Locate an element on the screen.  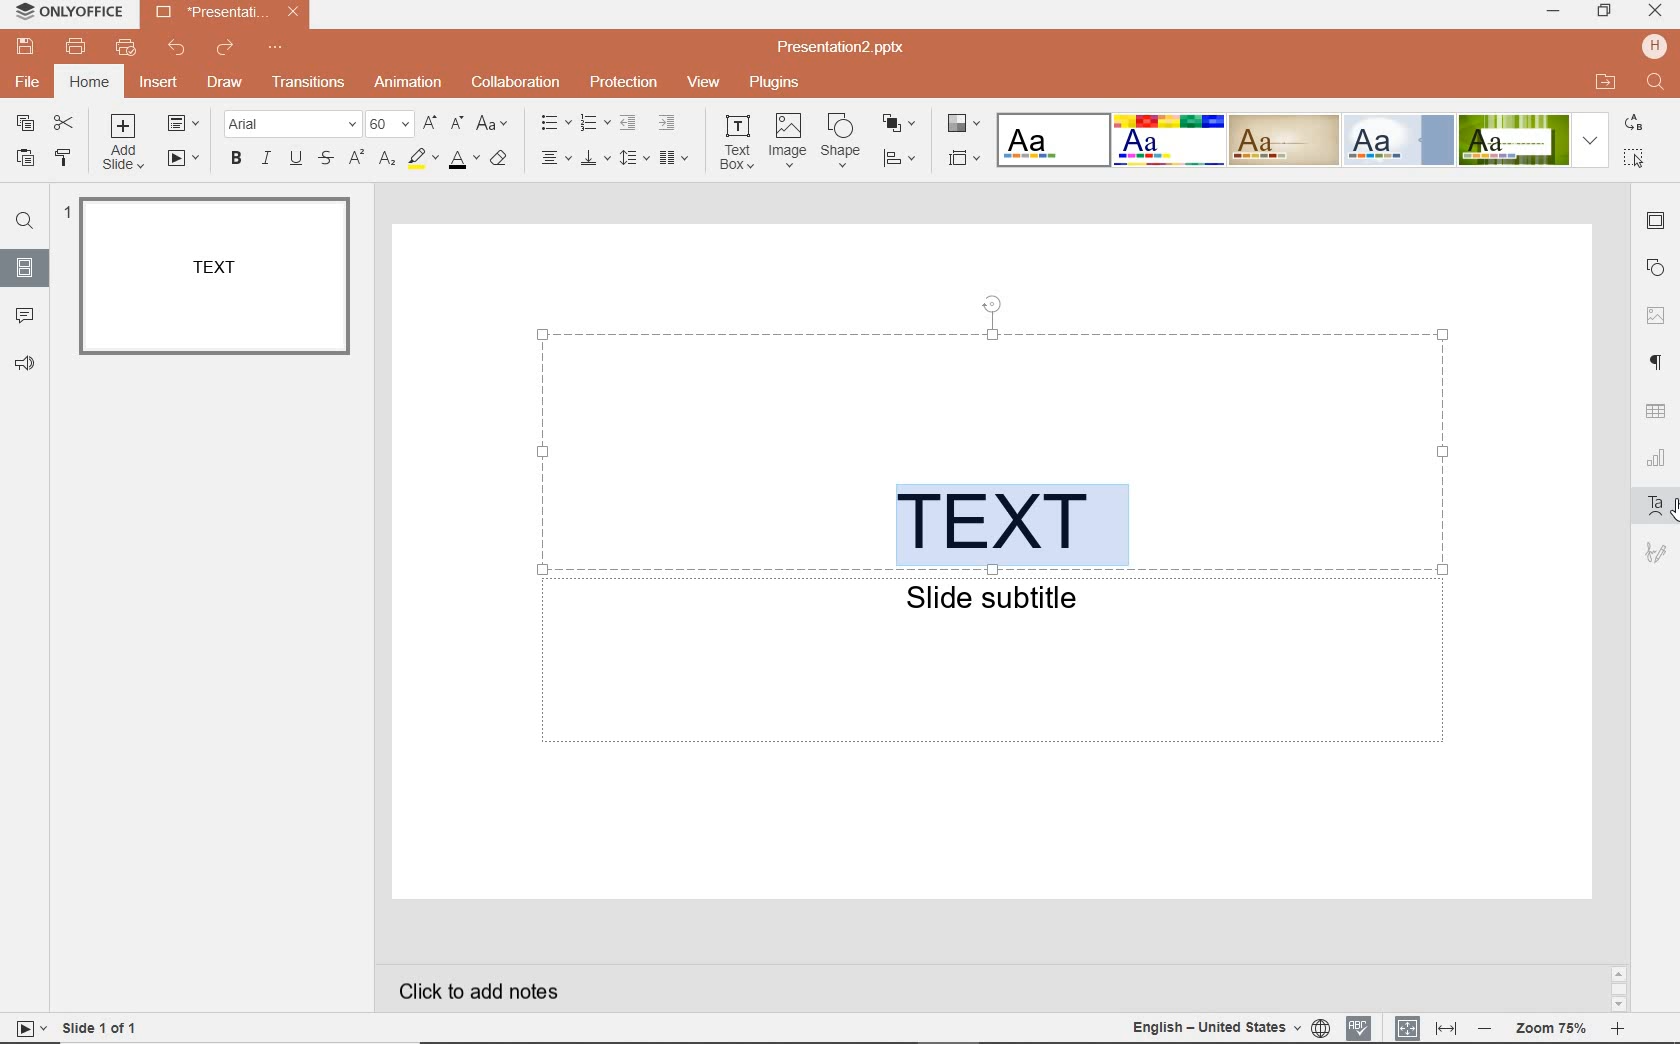
hp is located at coordinates (1654, 45).